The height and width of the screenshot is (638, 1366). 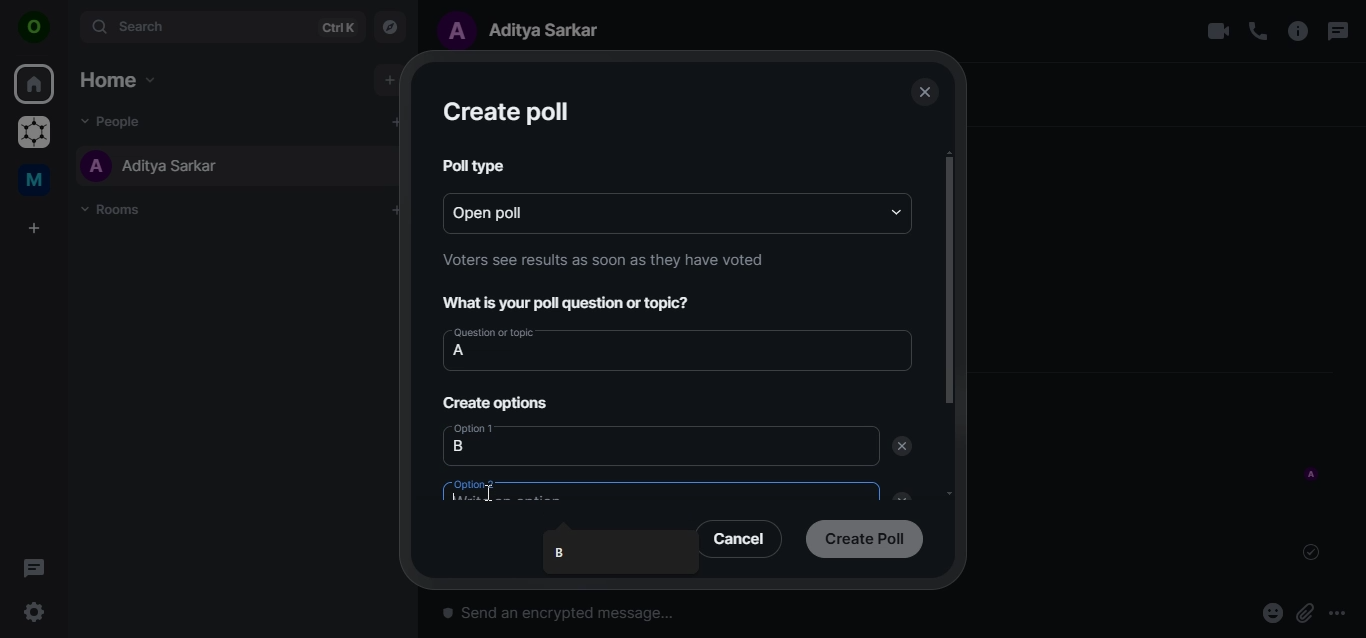 What do you see at coordinates (1299, 33) in the screenshot?
I see `room options` at bounding box center [1299, 33].